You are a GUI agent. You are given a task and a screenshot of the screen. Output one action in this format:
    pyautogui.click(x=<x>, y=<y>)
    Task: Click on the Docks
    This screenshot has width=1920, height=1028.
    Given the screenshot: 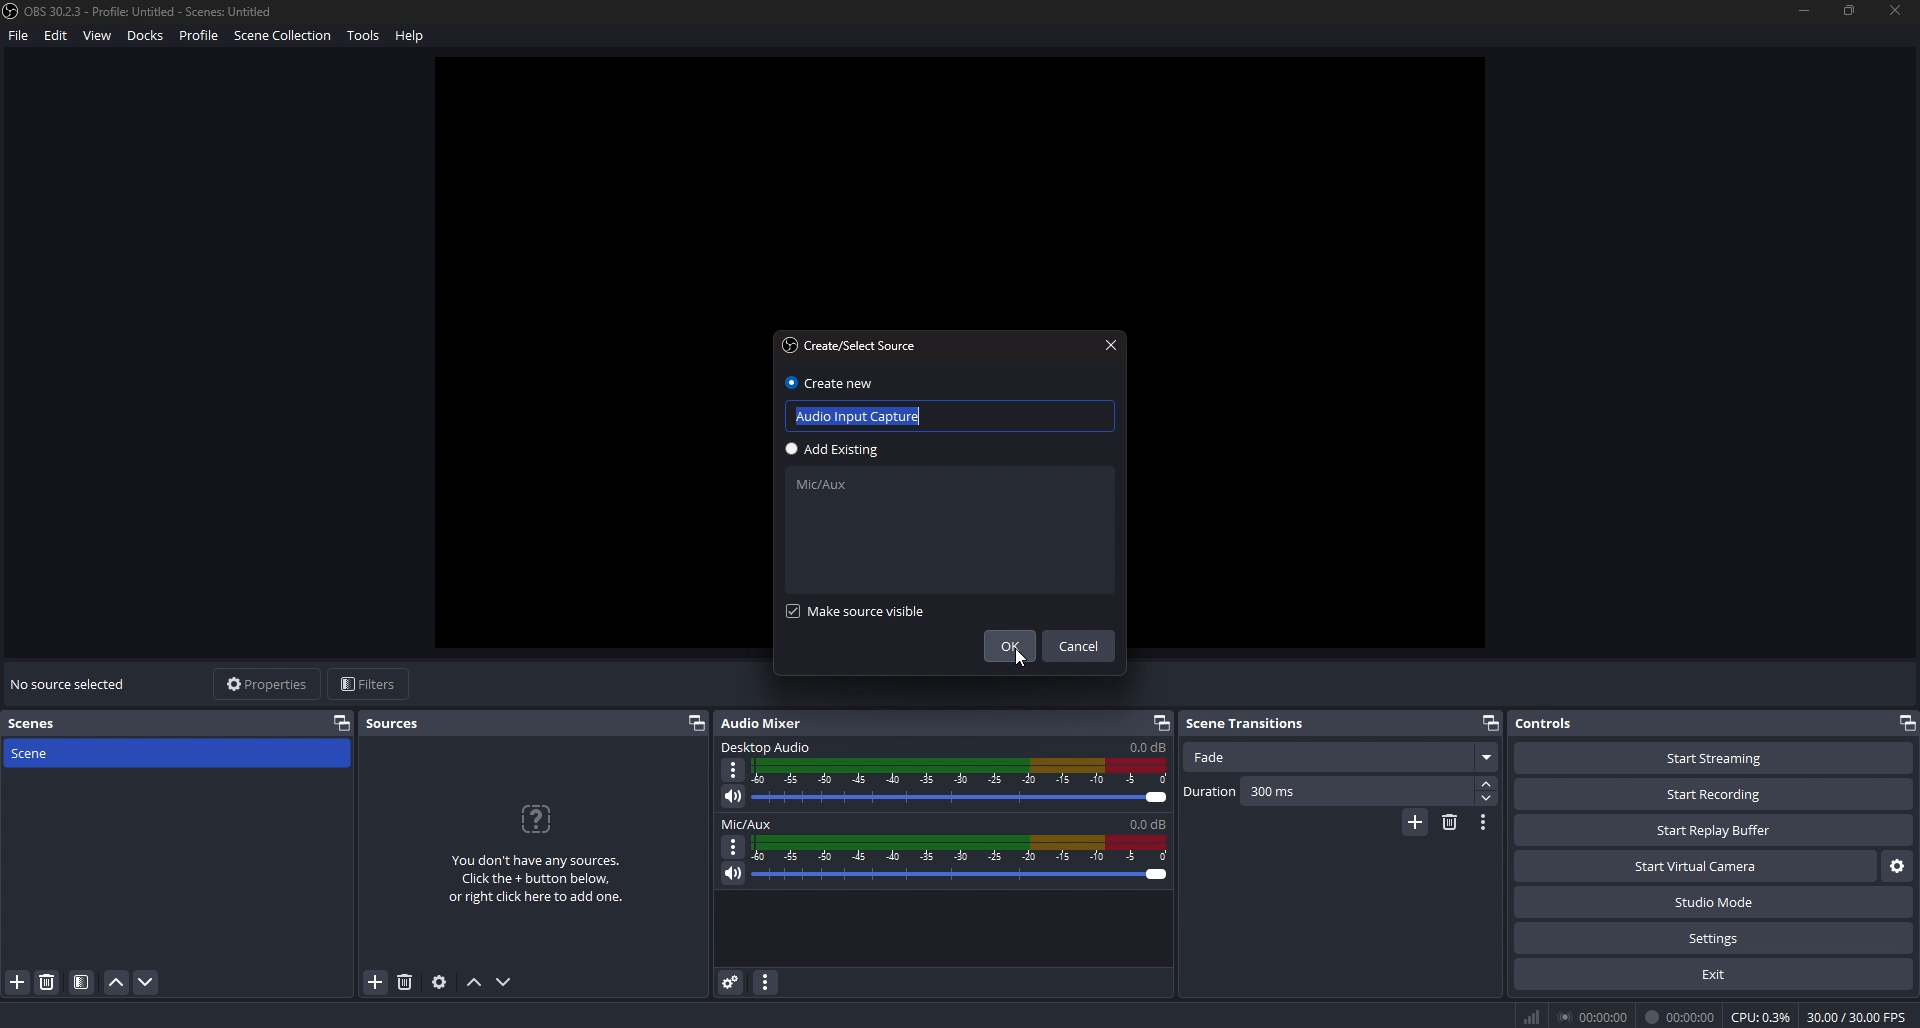 What is the action you would take?
    pyautogui.click(x=148, y=38)
    